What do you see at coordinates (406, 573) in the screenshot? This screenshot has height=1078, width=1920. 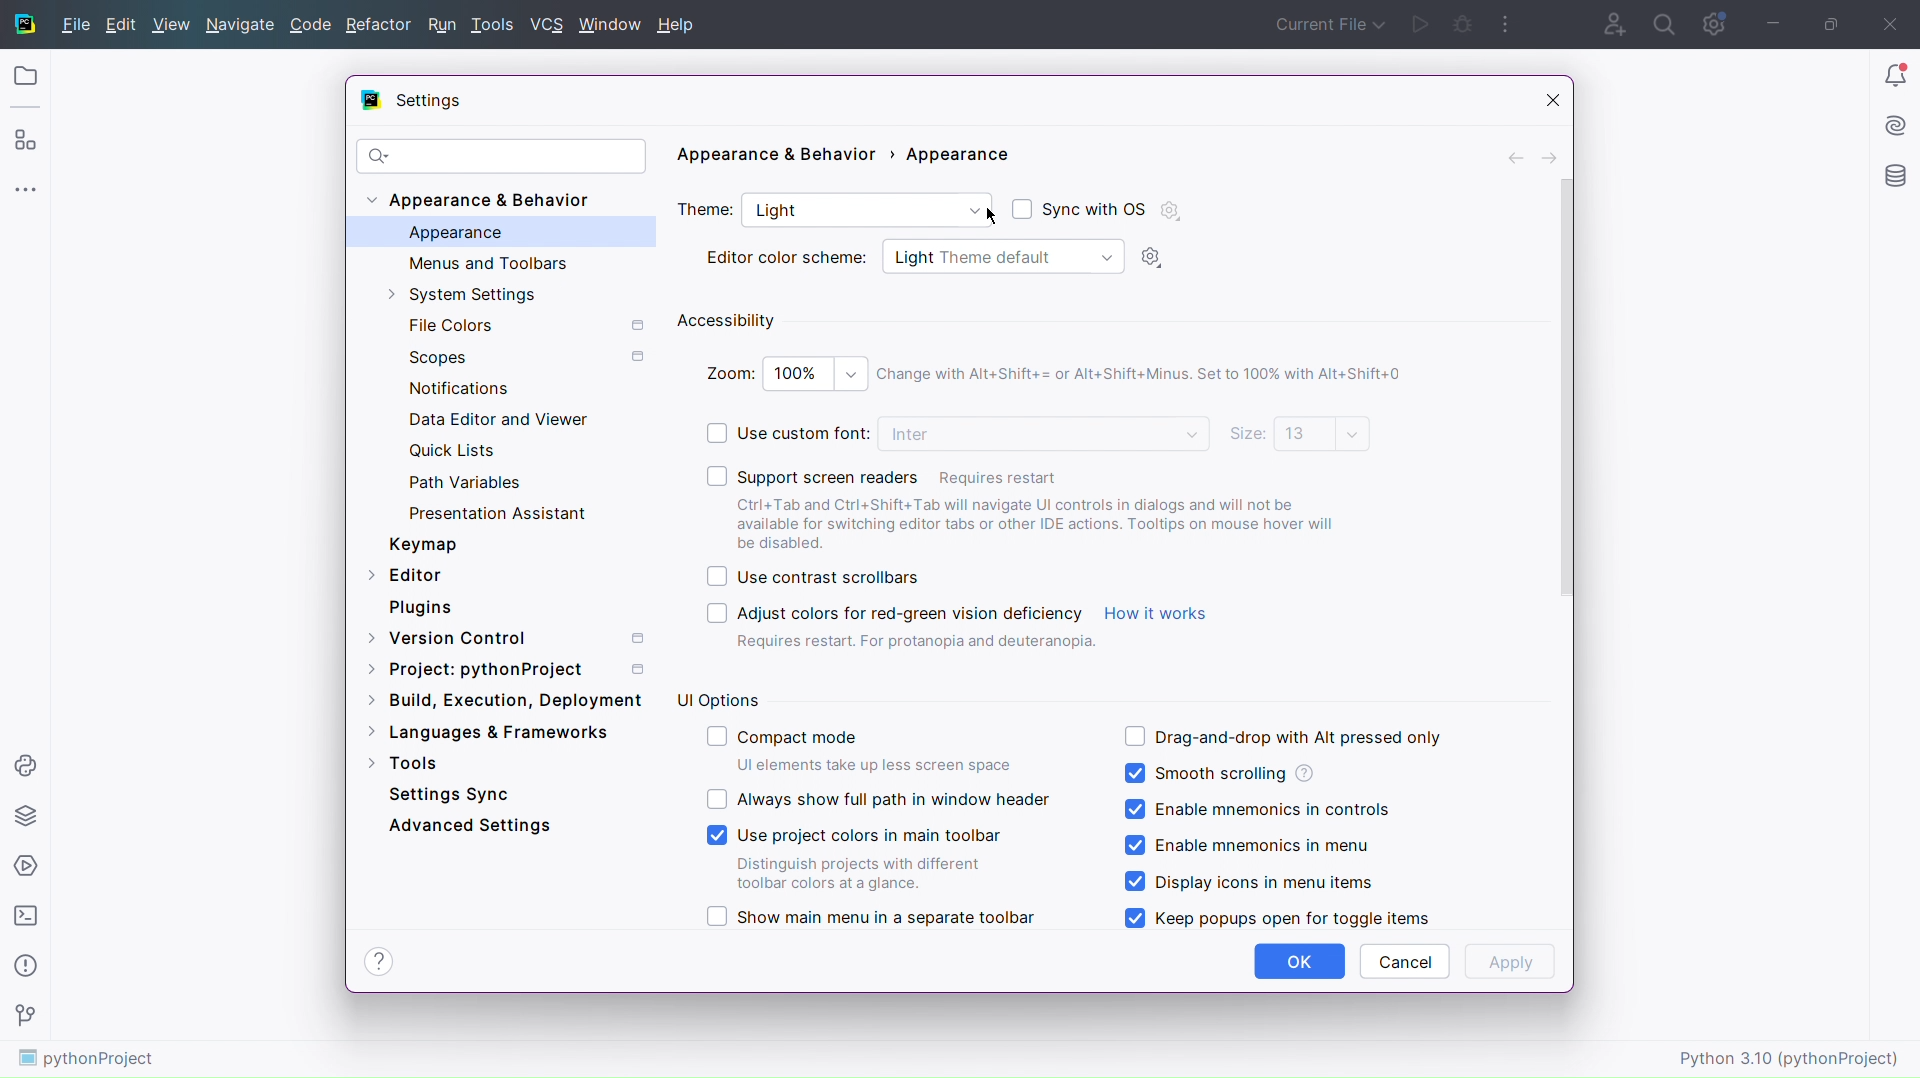 I see `Editor` at bounding box center [406, 573].